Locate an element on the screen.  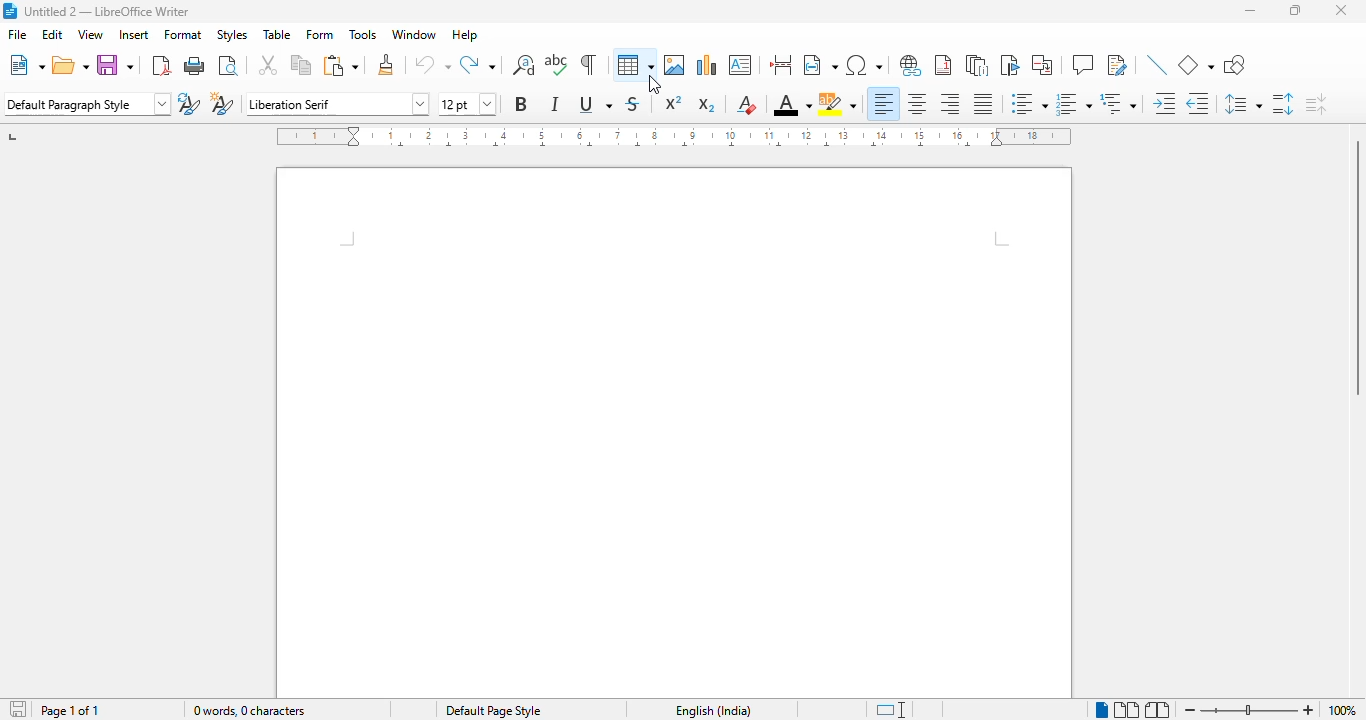
cut is located at coordinates (269, 65).